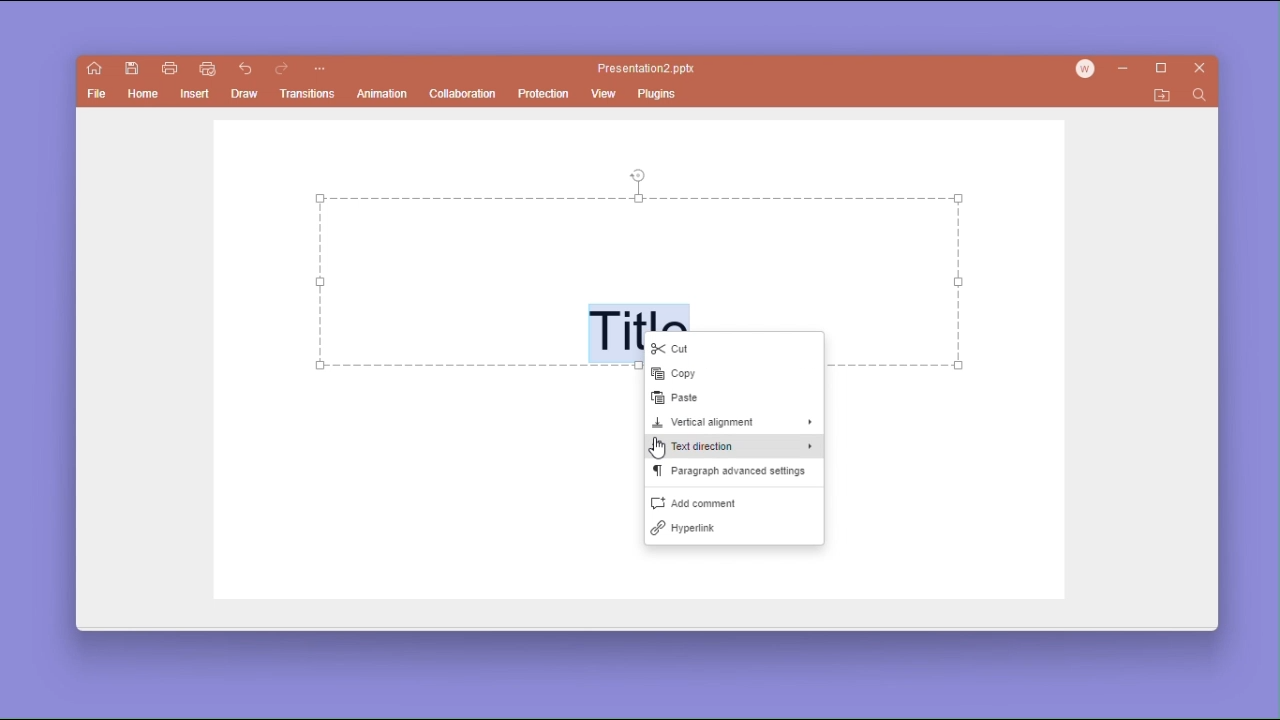  What do you see at coordinates (544, 93) in the screenshot?
I see `protection` at bounding box center [544, 93].